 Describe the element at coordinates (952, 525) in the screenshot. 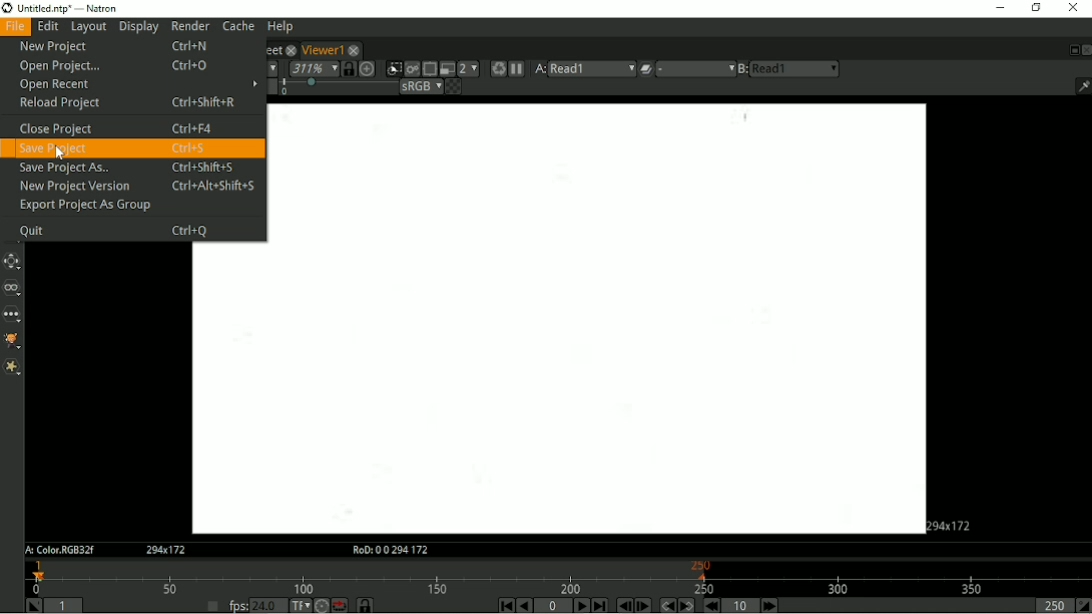

I see `Aspect` at that location.